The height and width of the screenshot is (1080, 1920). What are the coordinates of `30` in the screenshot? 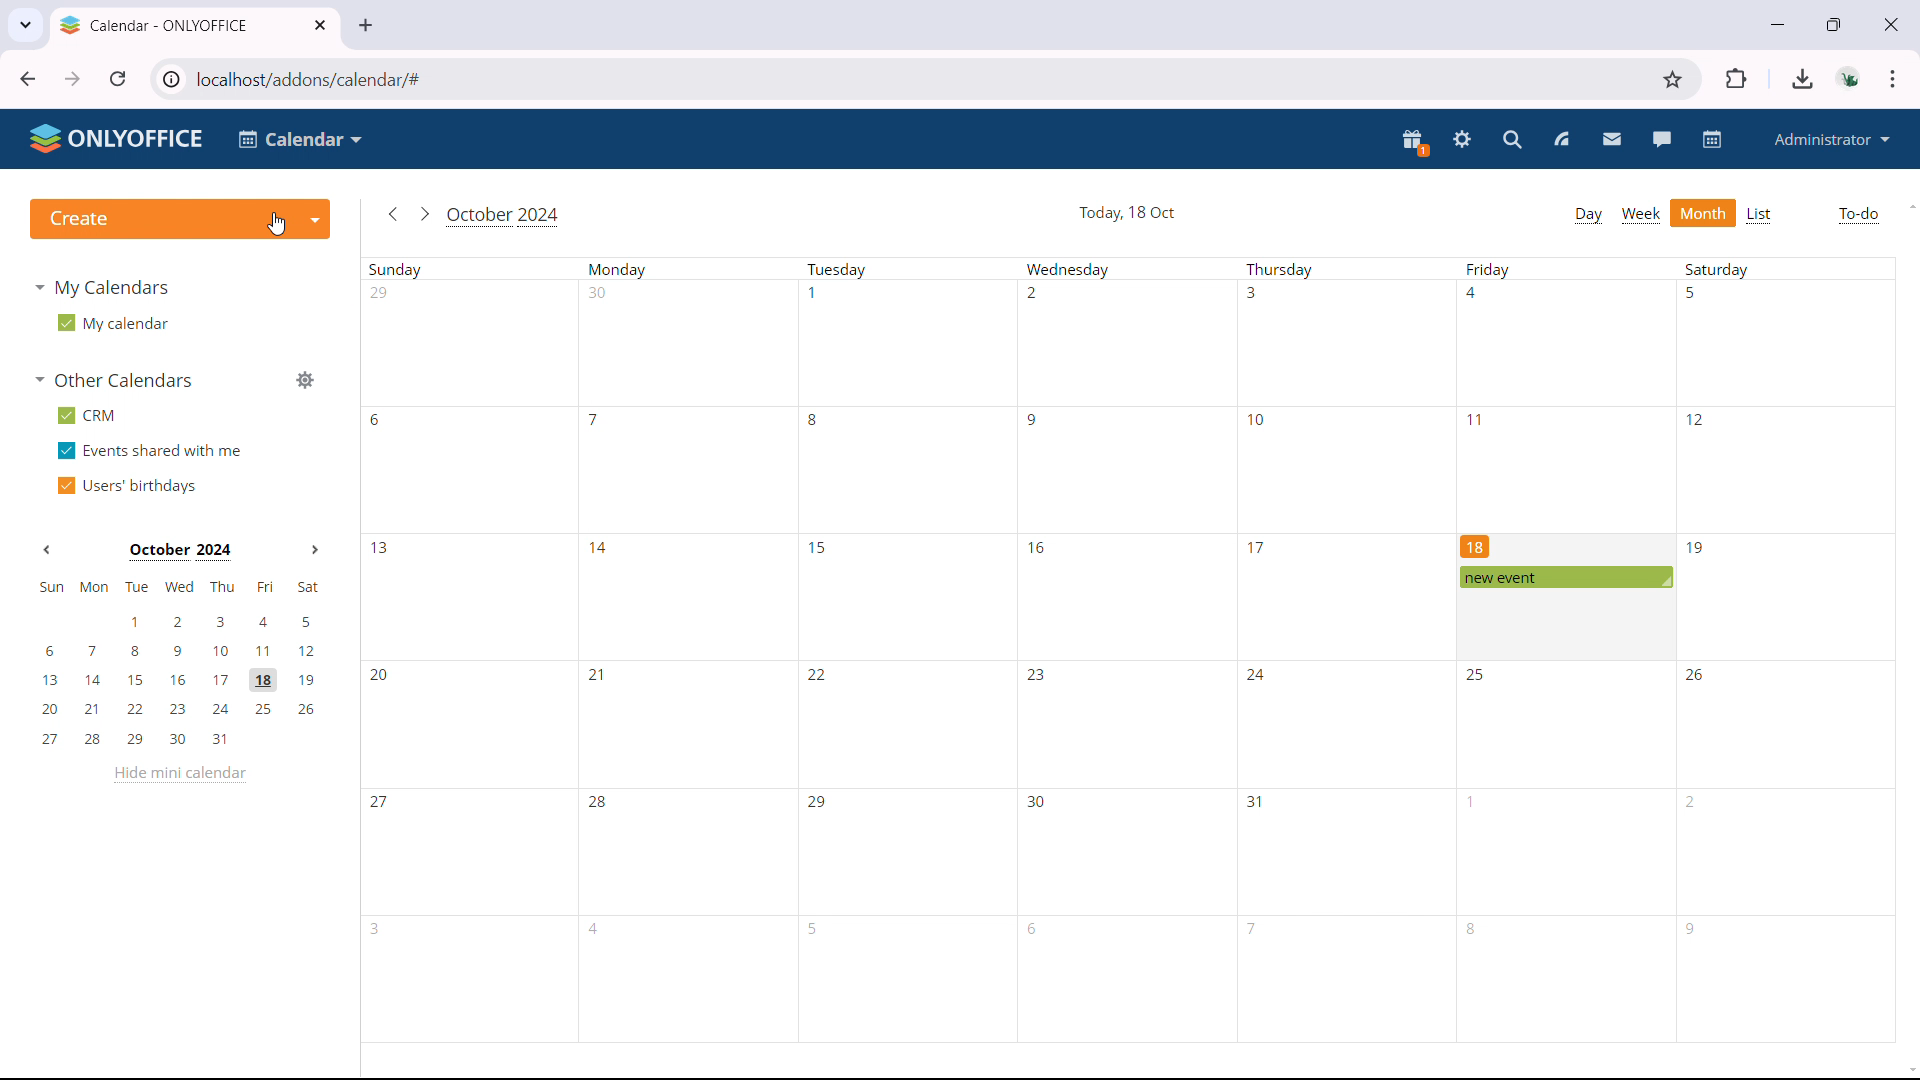 It's located at (599, 293).